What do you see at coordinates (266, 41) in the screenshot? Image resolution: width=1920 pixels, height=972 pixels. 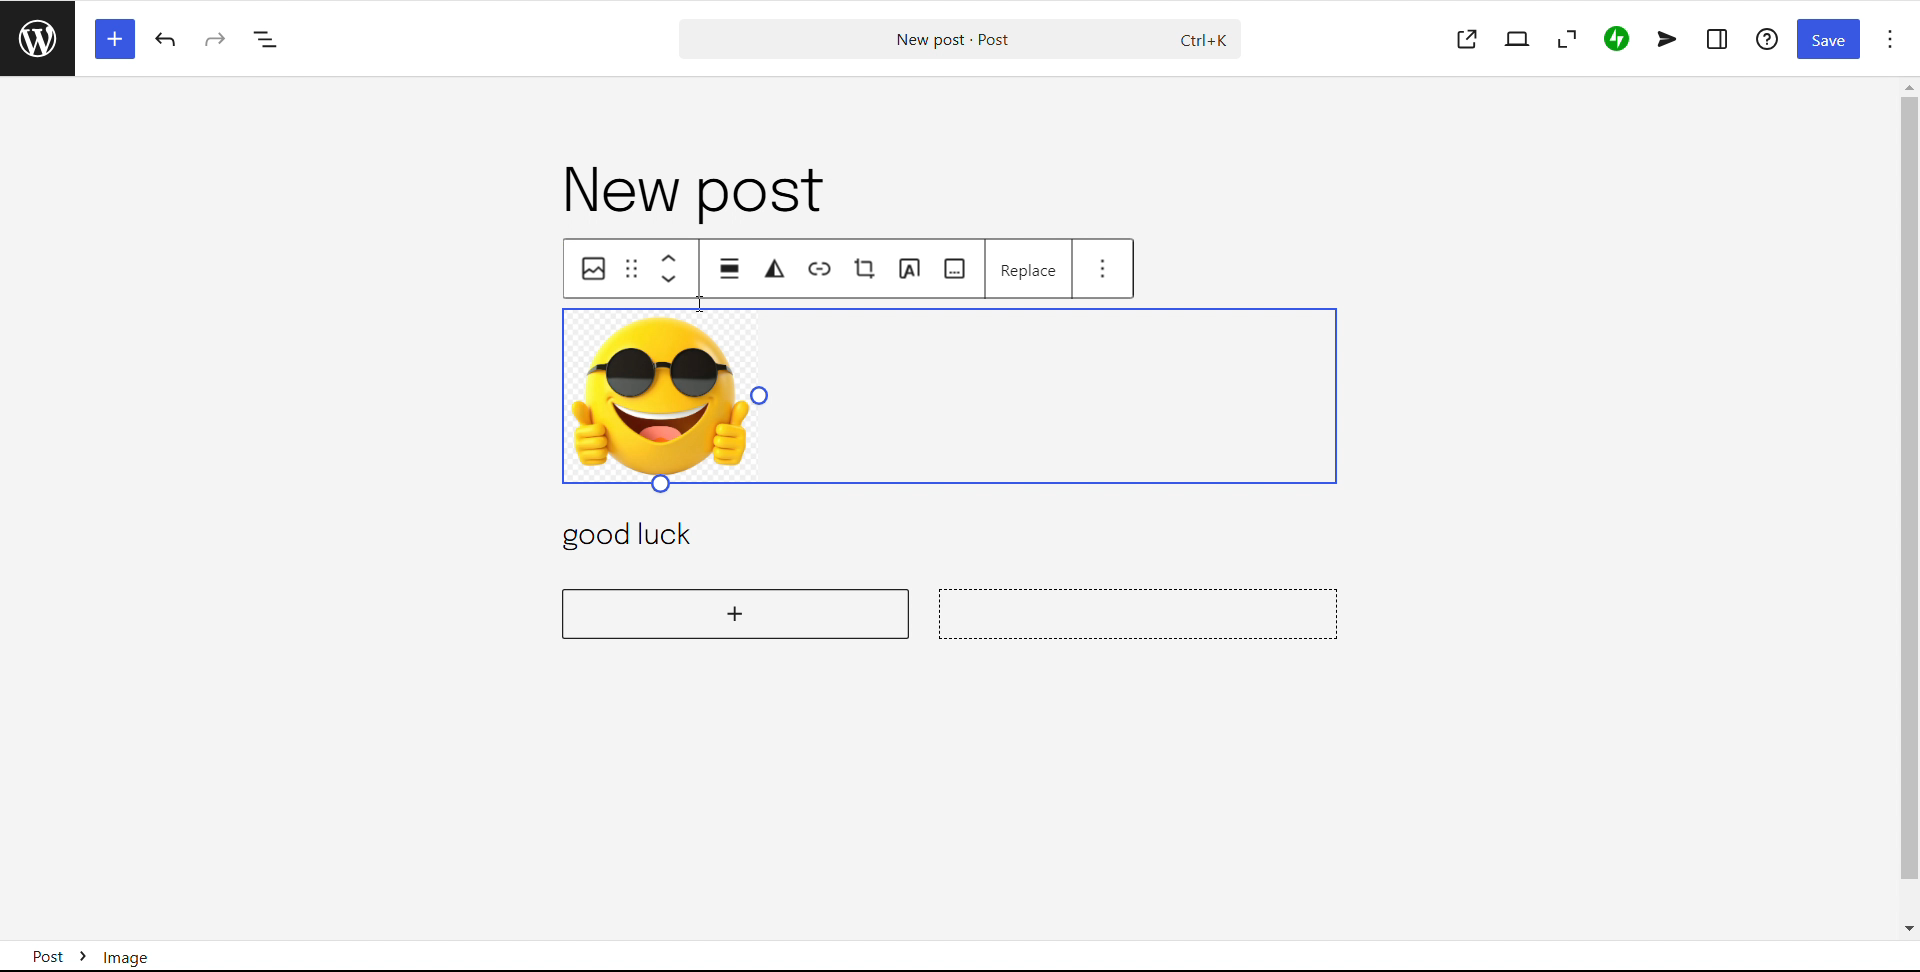 I see `document overview` at bounding box center [266, 41].